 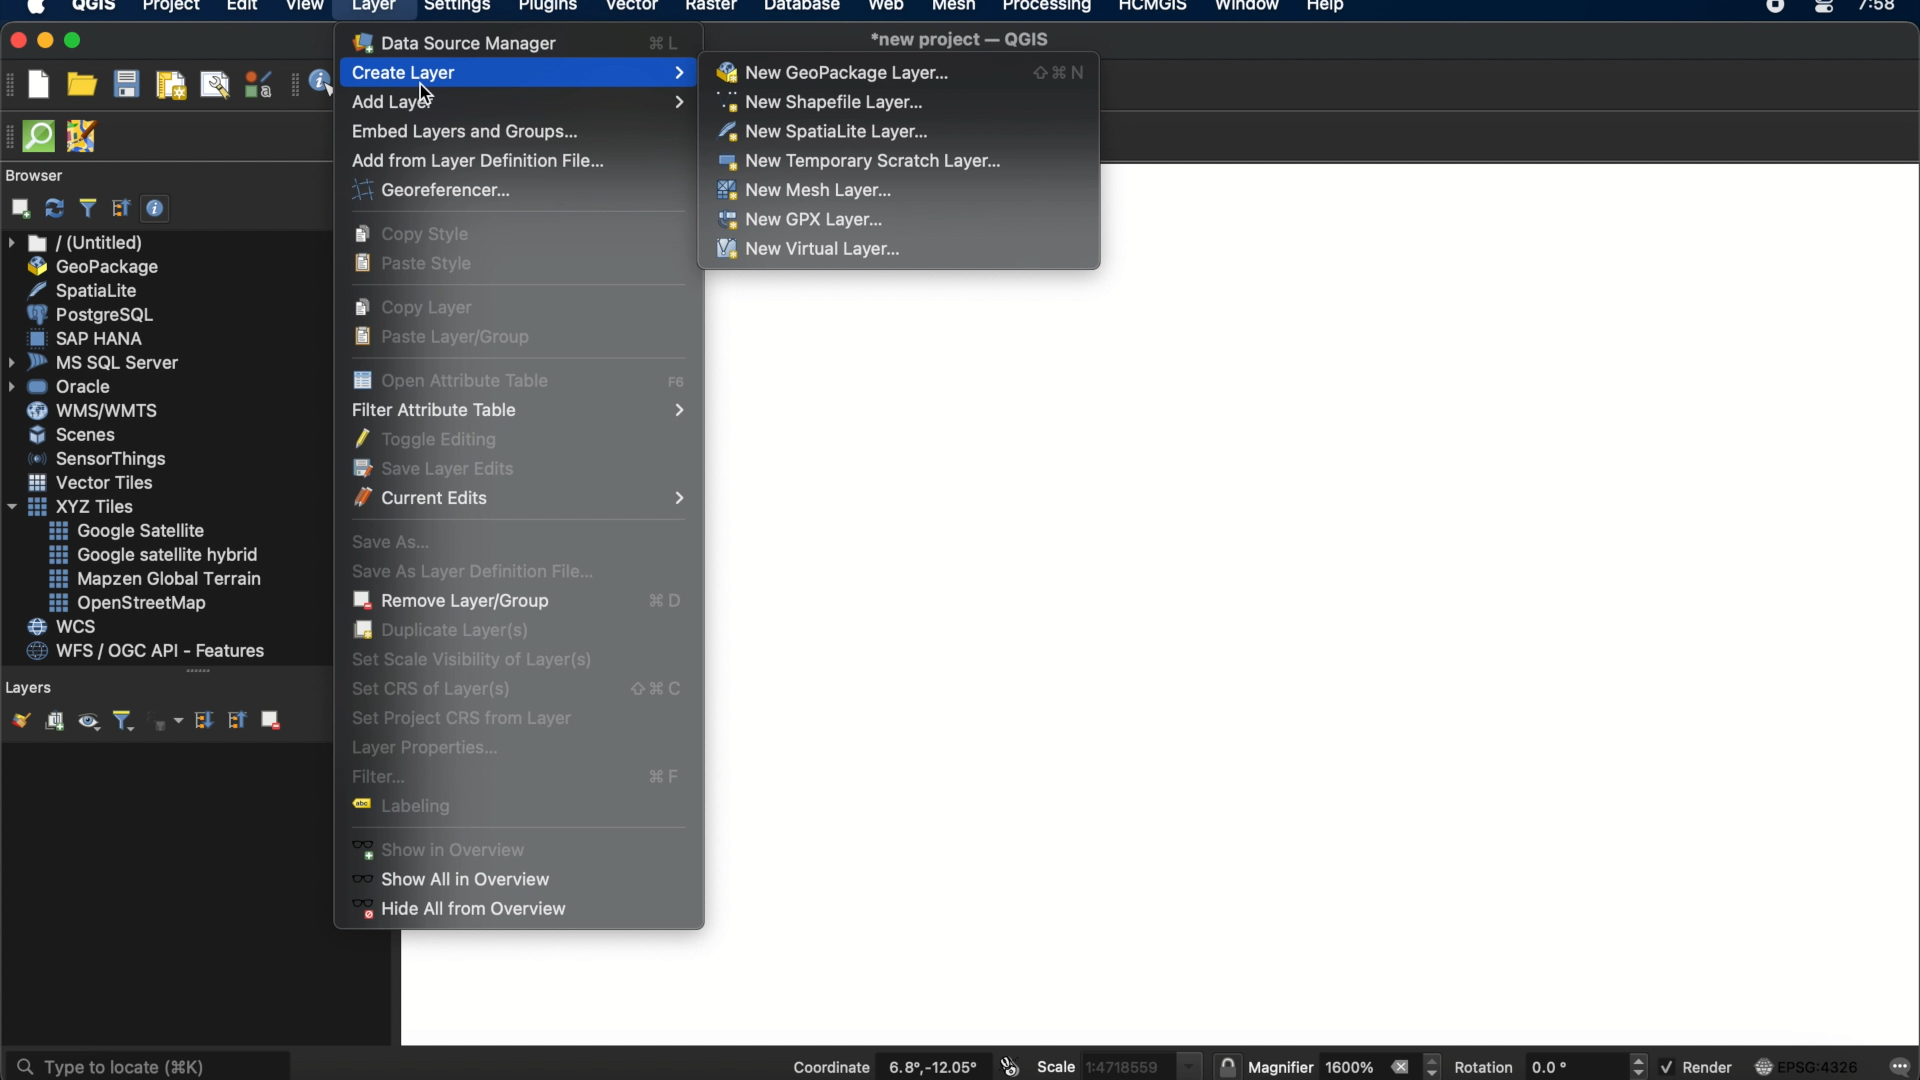 I want to click on control center macOS, so click(x=1823, y=9).